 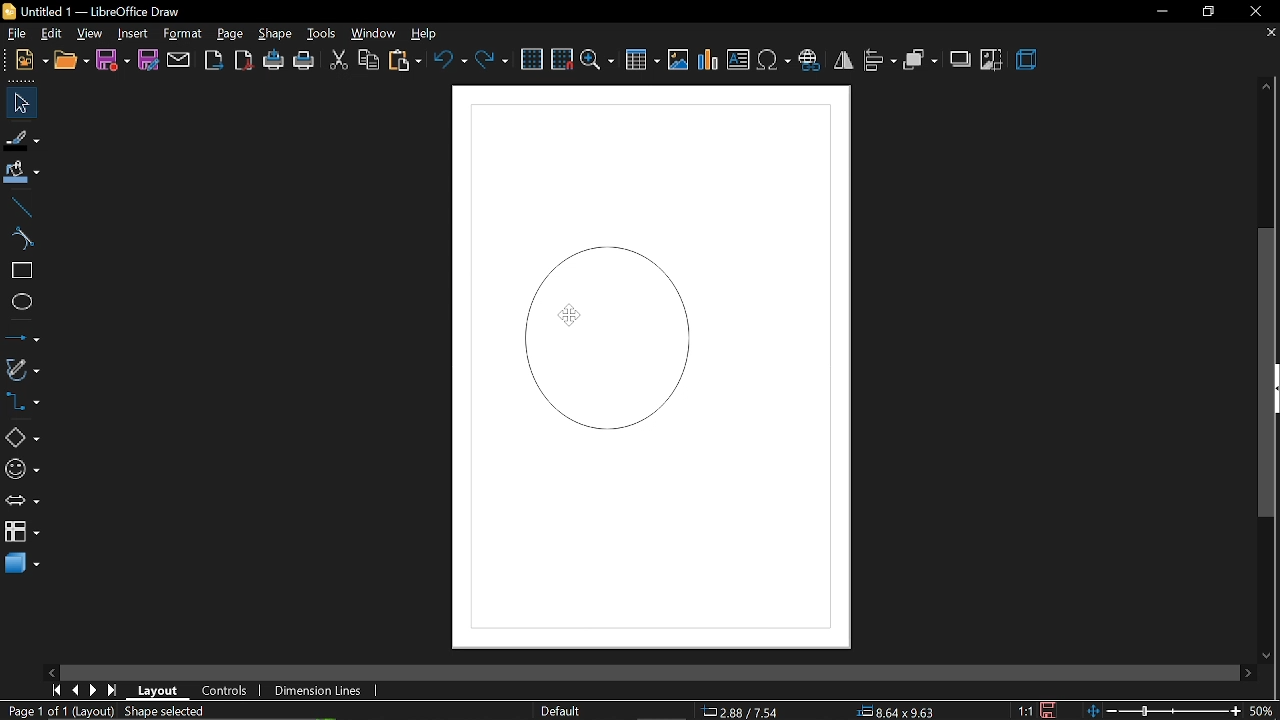 I want to click on dimension lines, so click(x=318, y=689).